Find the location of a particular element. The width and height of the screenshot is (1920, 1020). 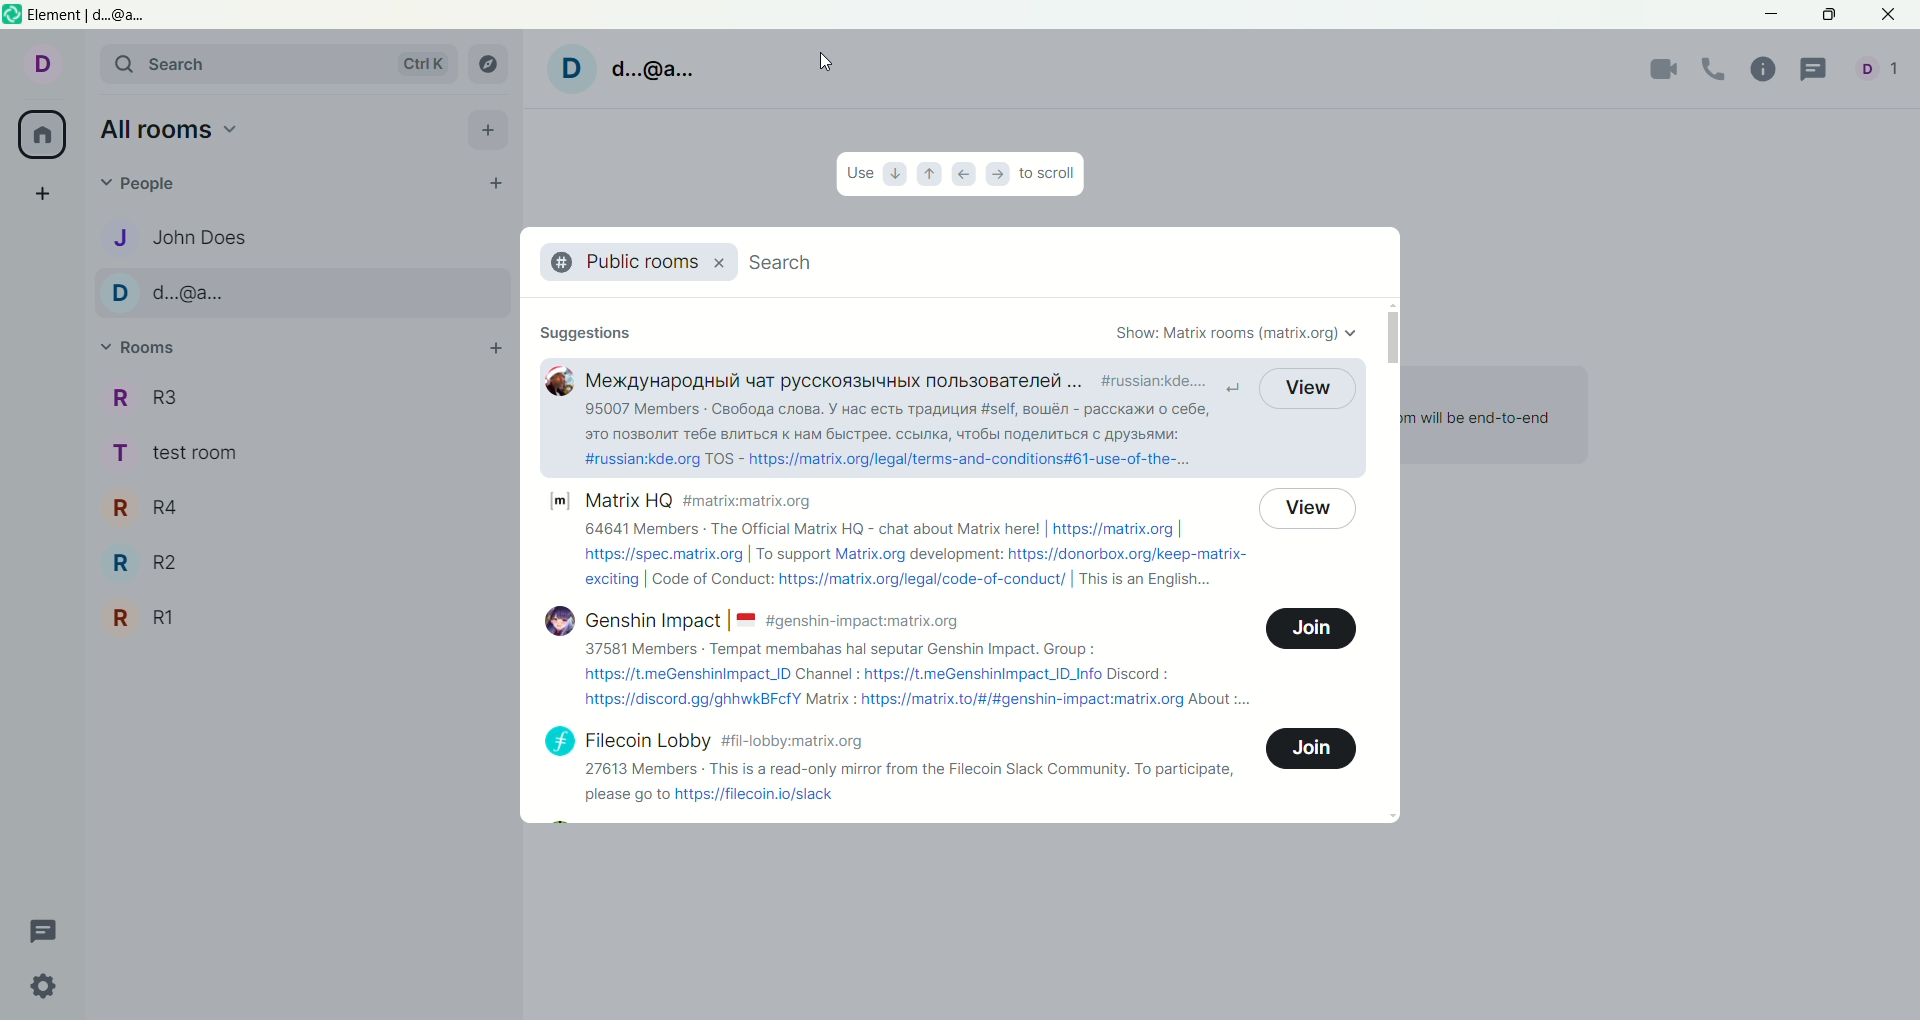

This is an English... is located at coordinates (1147, 580).